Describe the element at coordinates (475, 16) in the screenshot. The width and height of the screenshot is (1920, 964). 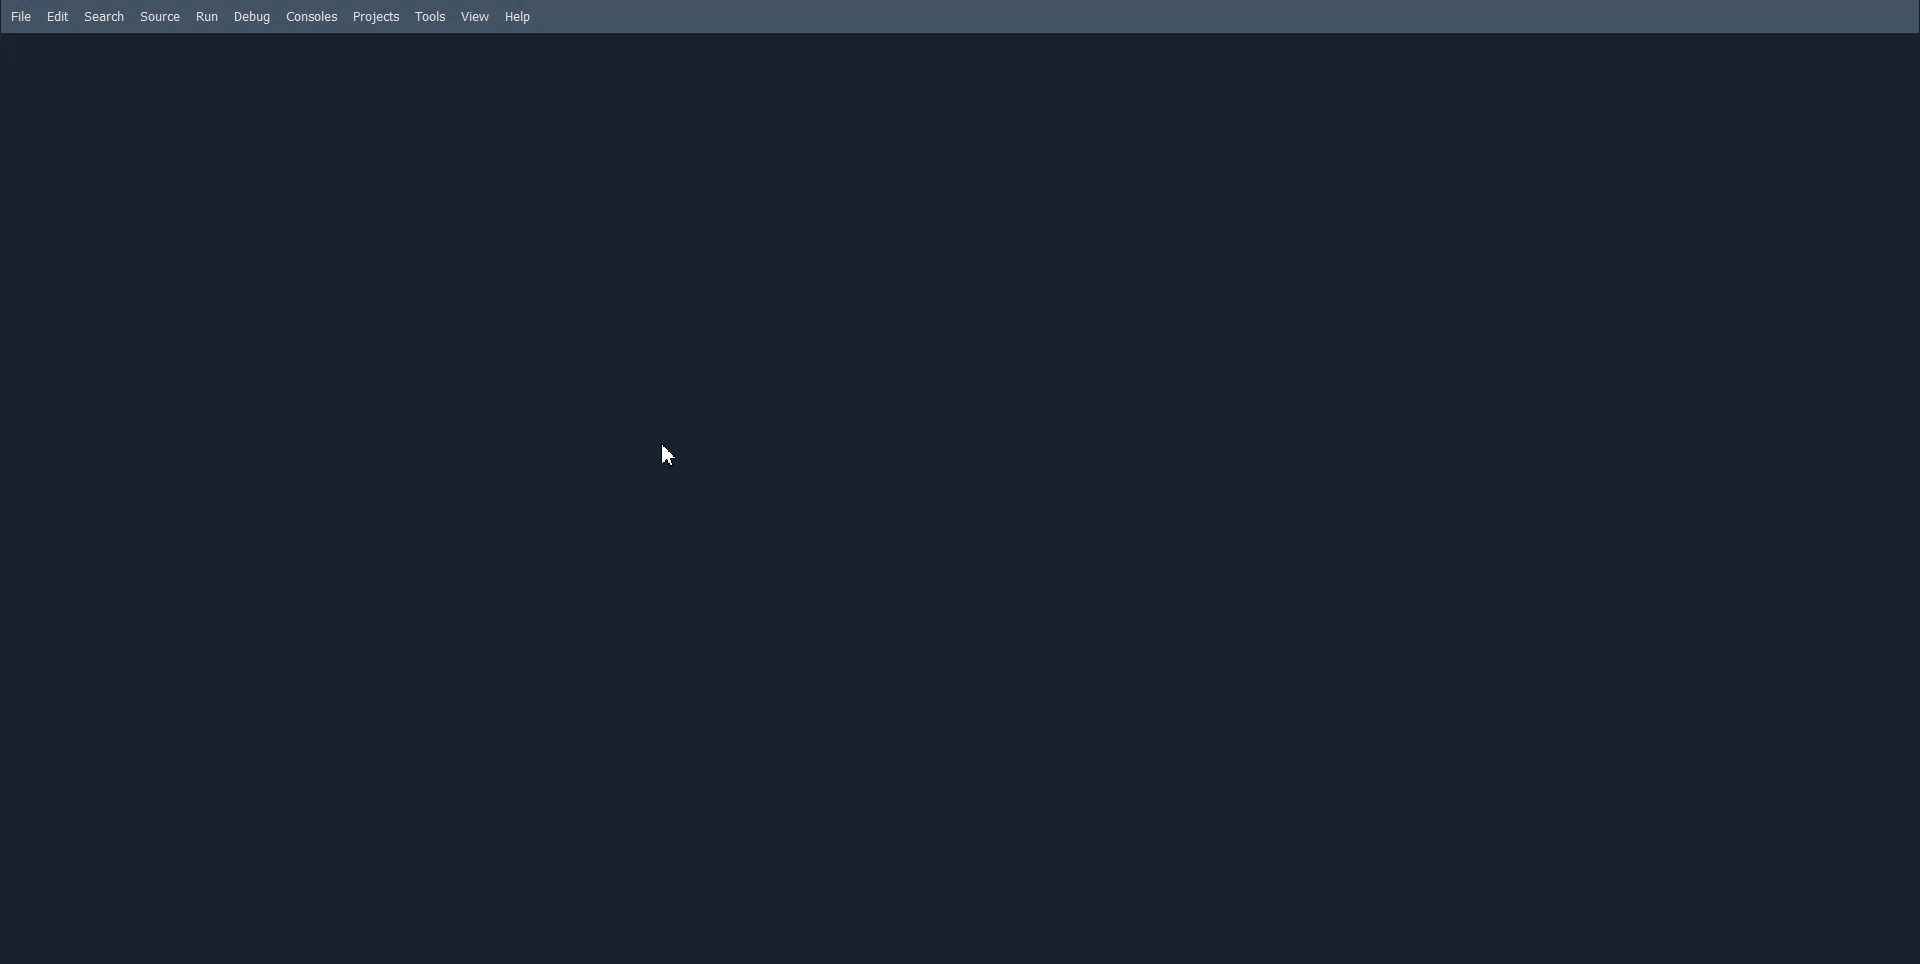
I see `View` at that location.